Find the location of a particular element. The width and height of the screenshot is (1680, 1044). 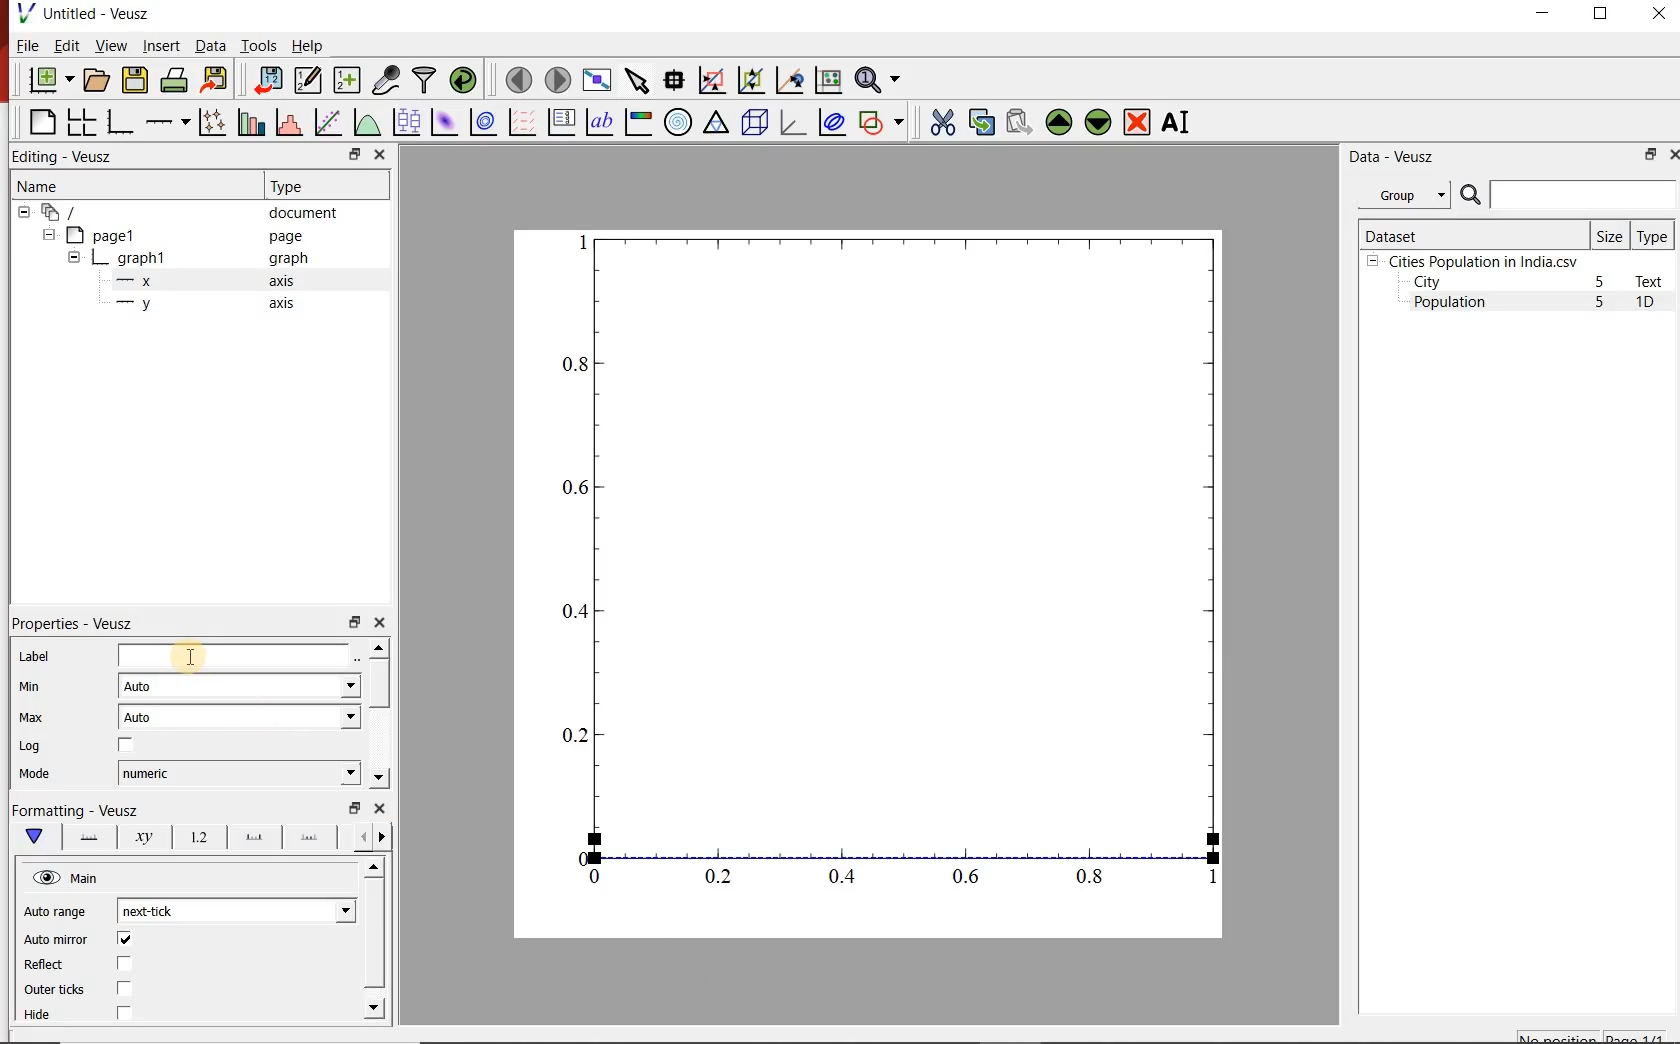

Tick labels is located at coordinates (194, 840).